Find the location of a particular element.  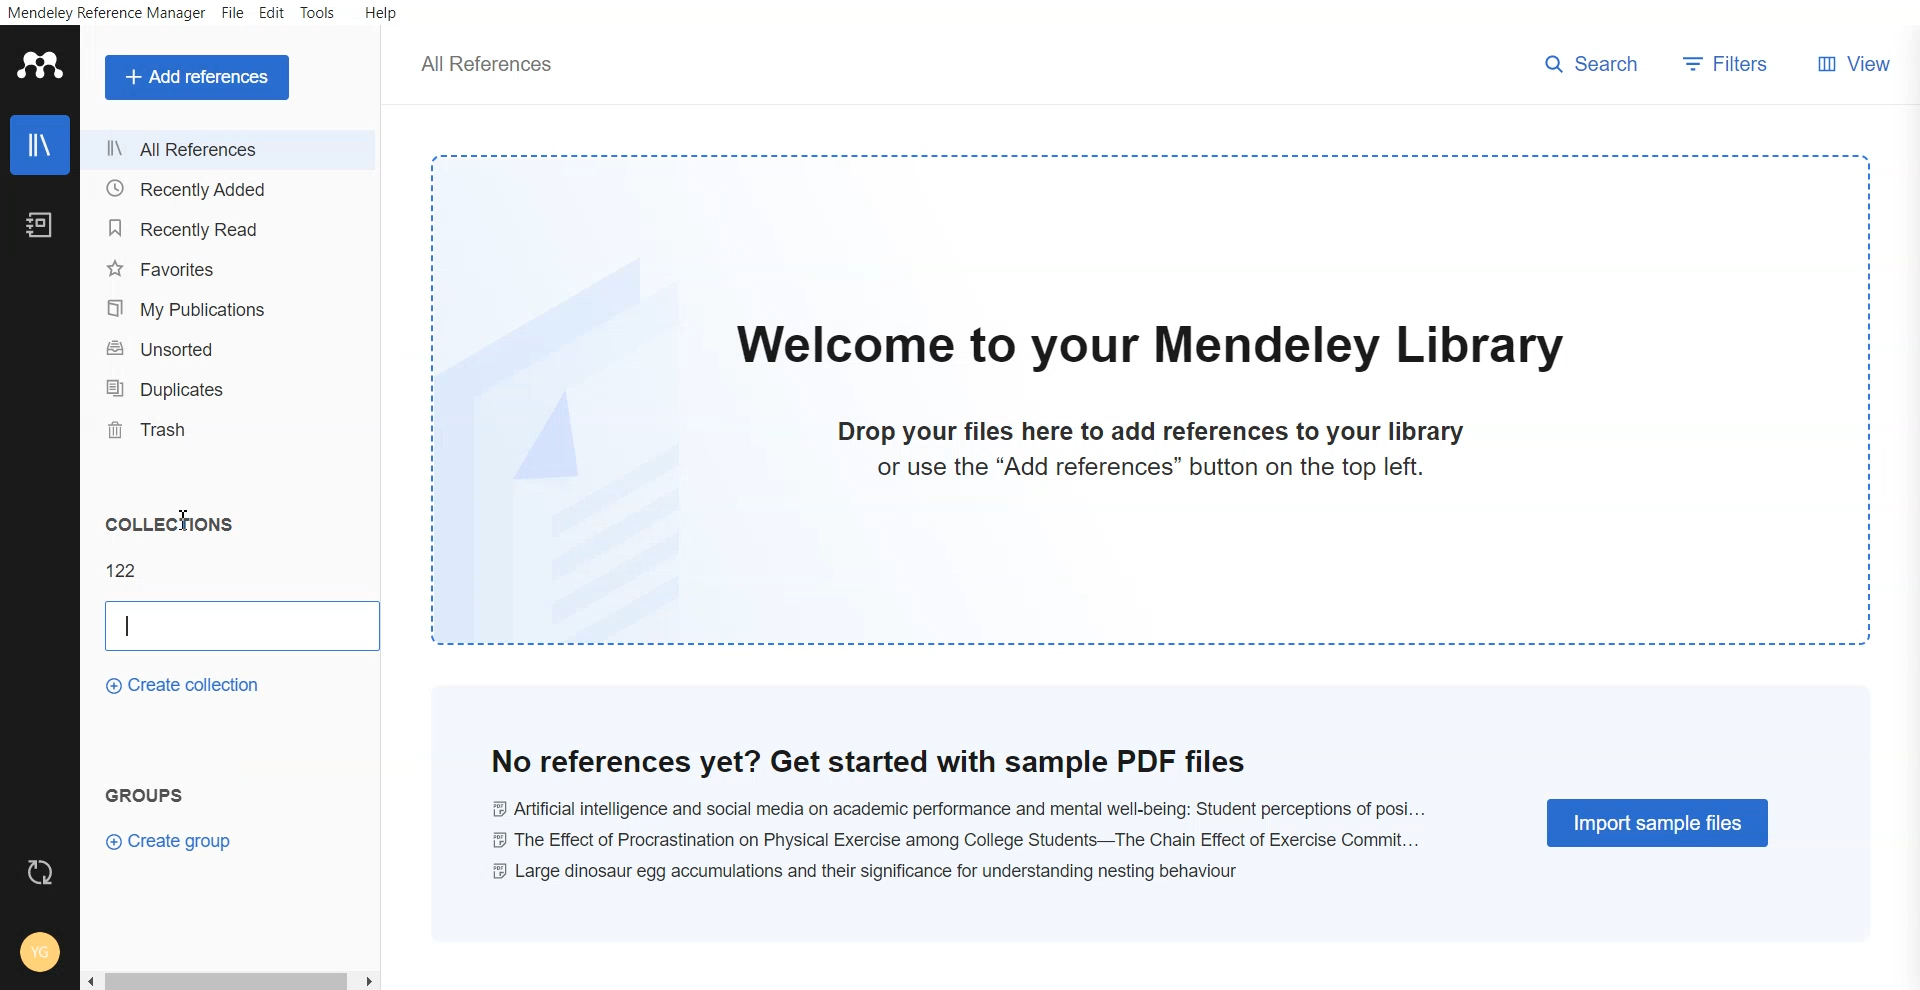

Refresh is located at coordinates (39, 871).